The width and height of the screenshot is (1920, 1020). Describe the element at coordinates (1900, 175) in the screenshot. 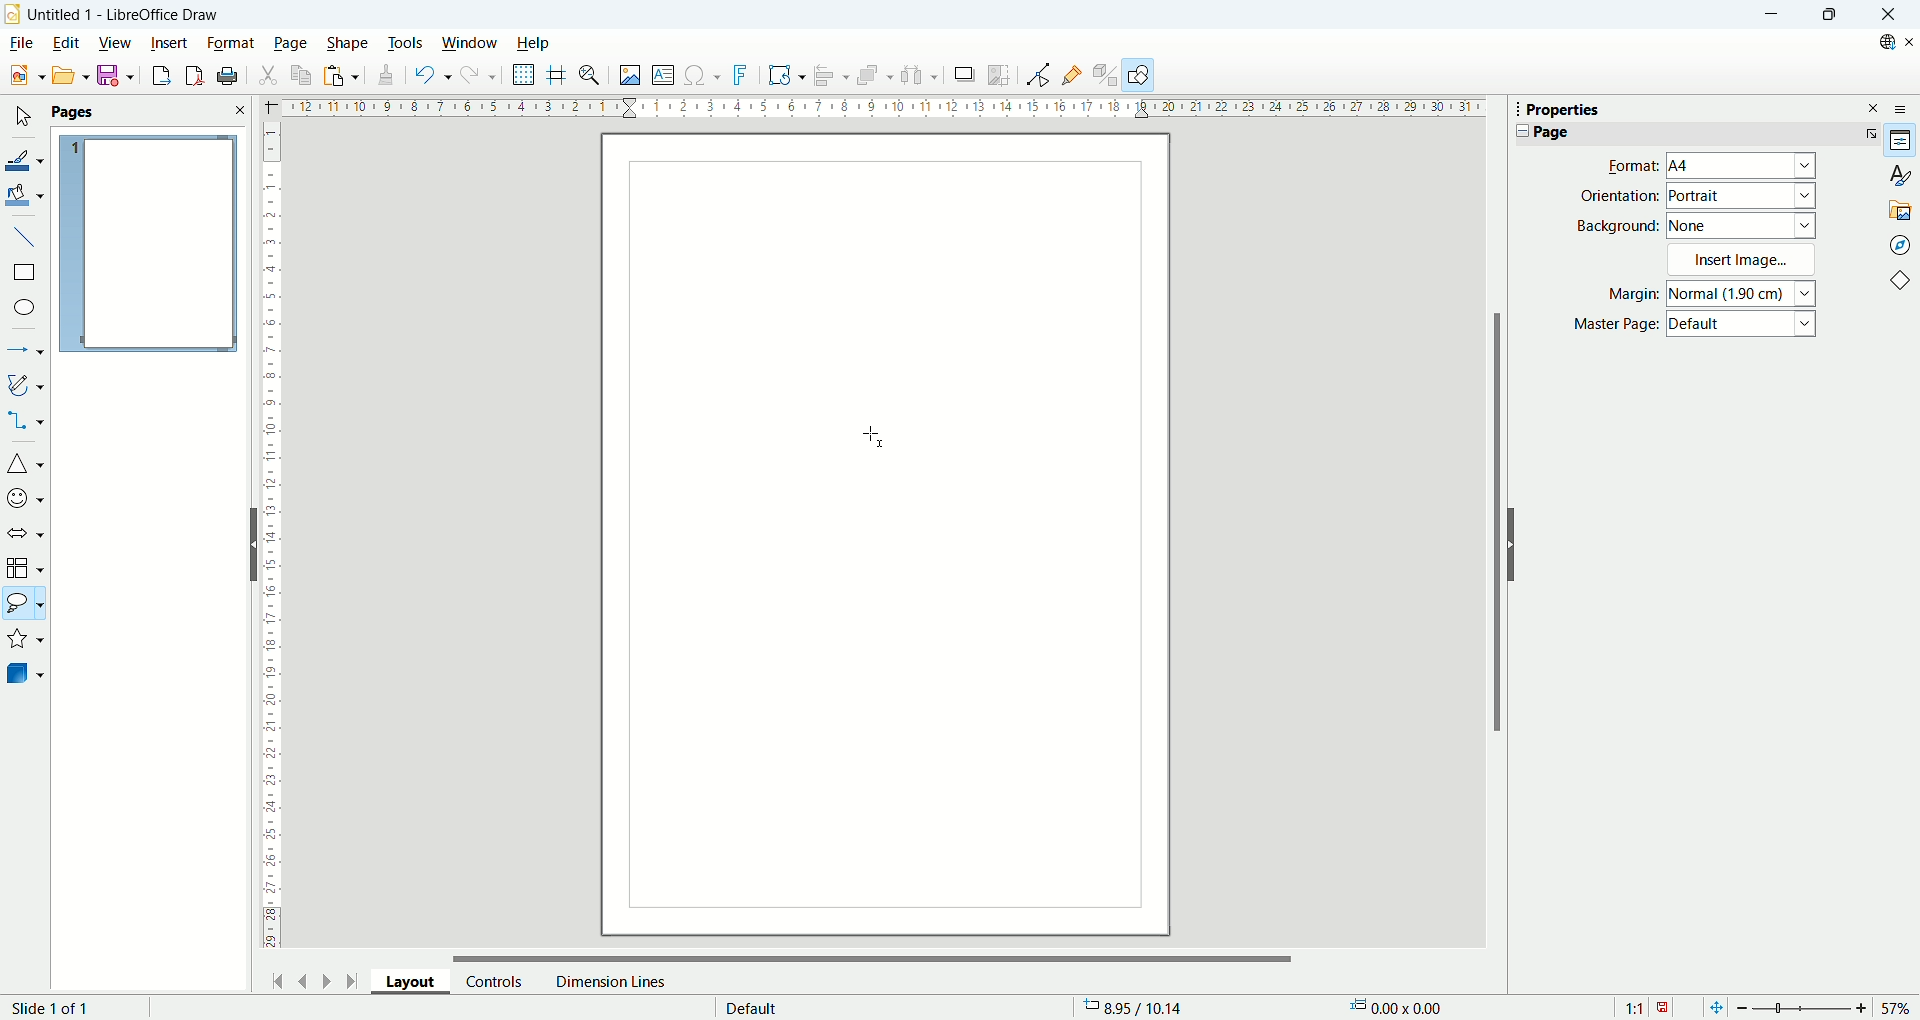

I see `Styles` at that location.